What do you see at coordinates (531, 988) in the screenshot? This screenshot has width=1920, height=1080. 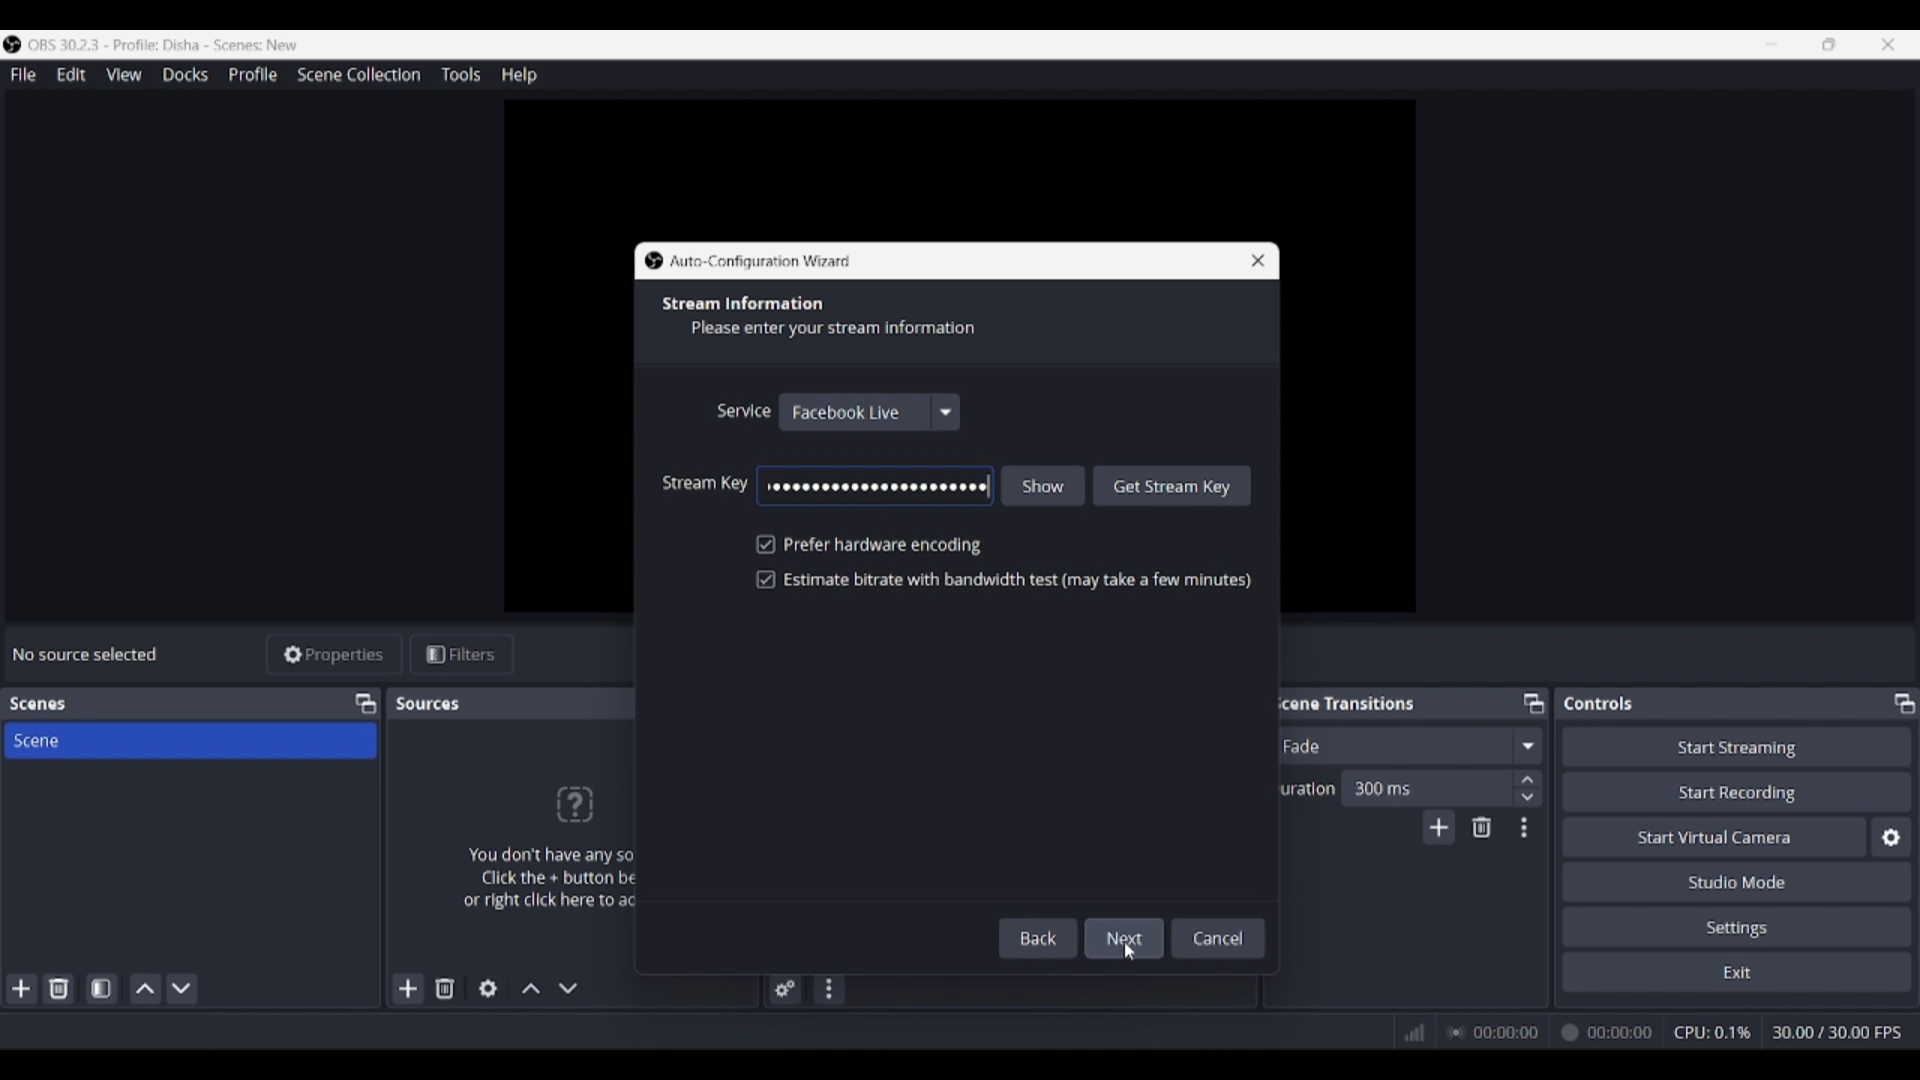 I see `Move source up` at bounding box center [531, 988].